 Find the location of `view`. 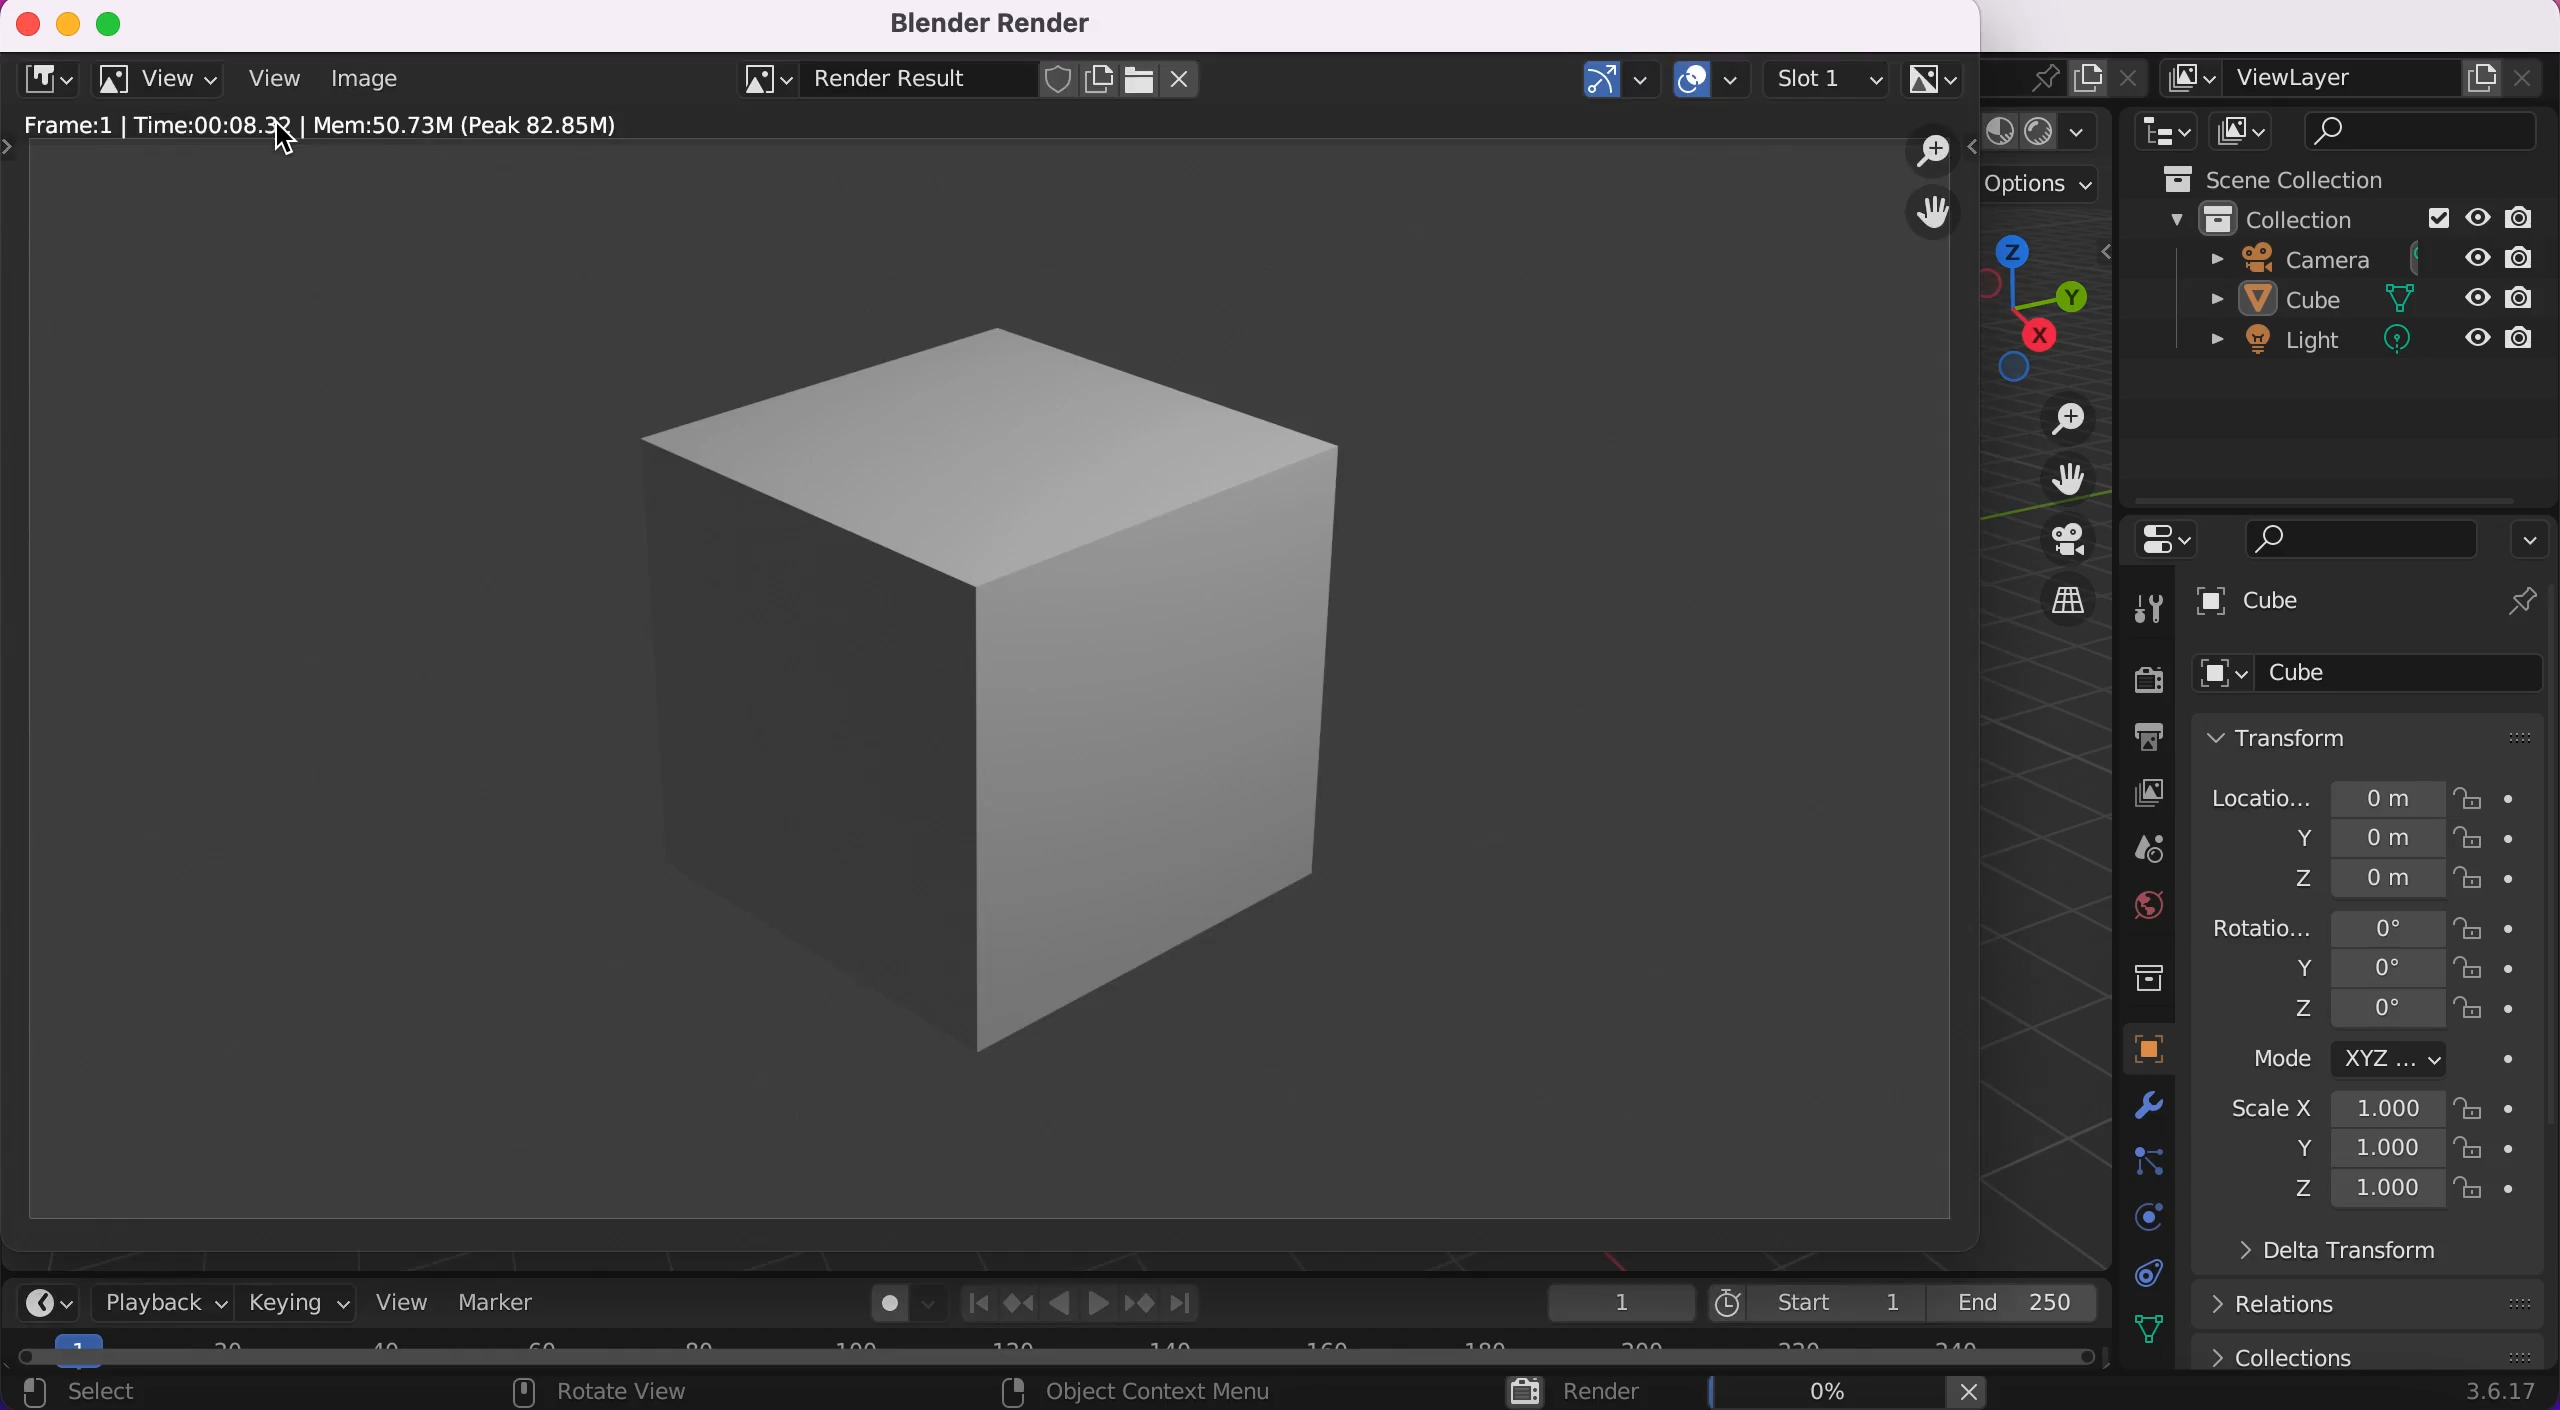

view is located at coordinates (403, 1300).